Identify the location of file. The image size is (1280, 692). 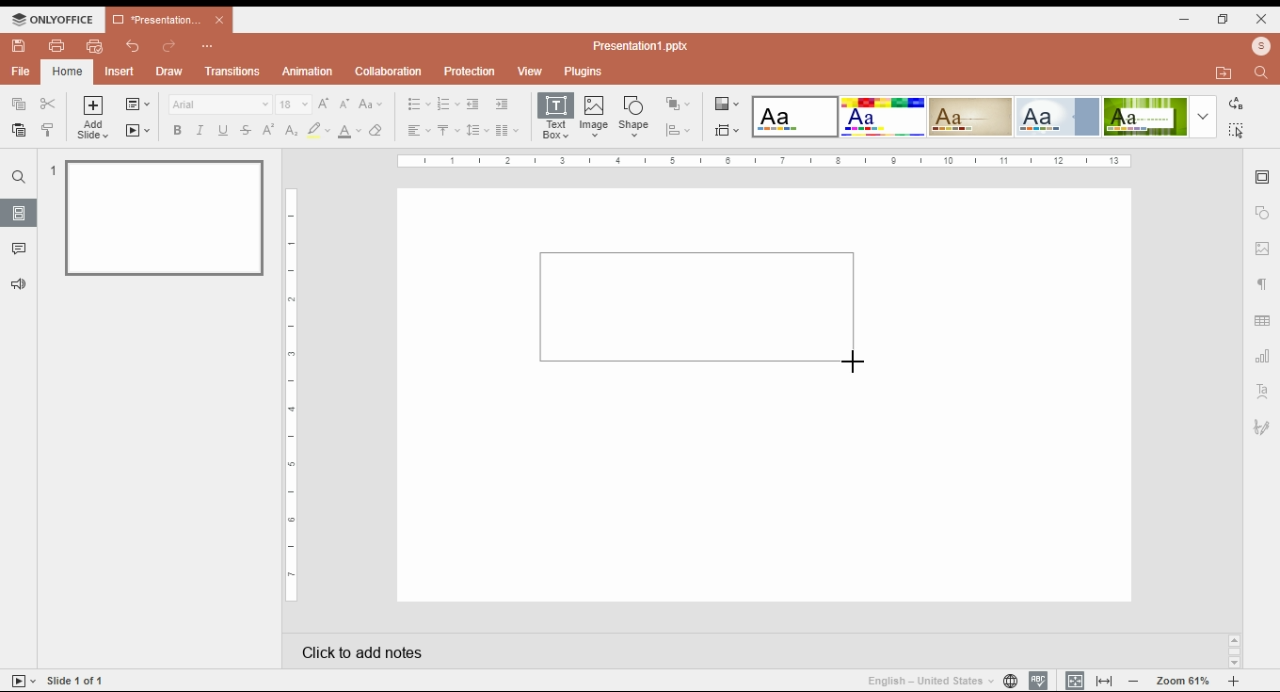
(20, 71).